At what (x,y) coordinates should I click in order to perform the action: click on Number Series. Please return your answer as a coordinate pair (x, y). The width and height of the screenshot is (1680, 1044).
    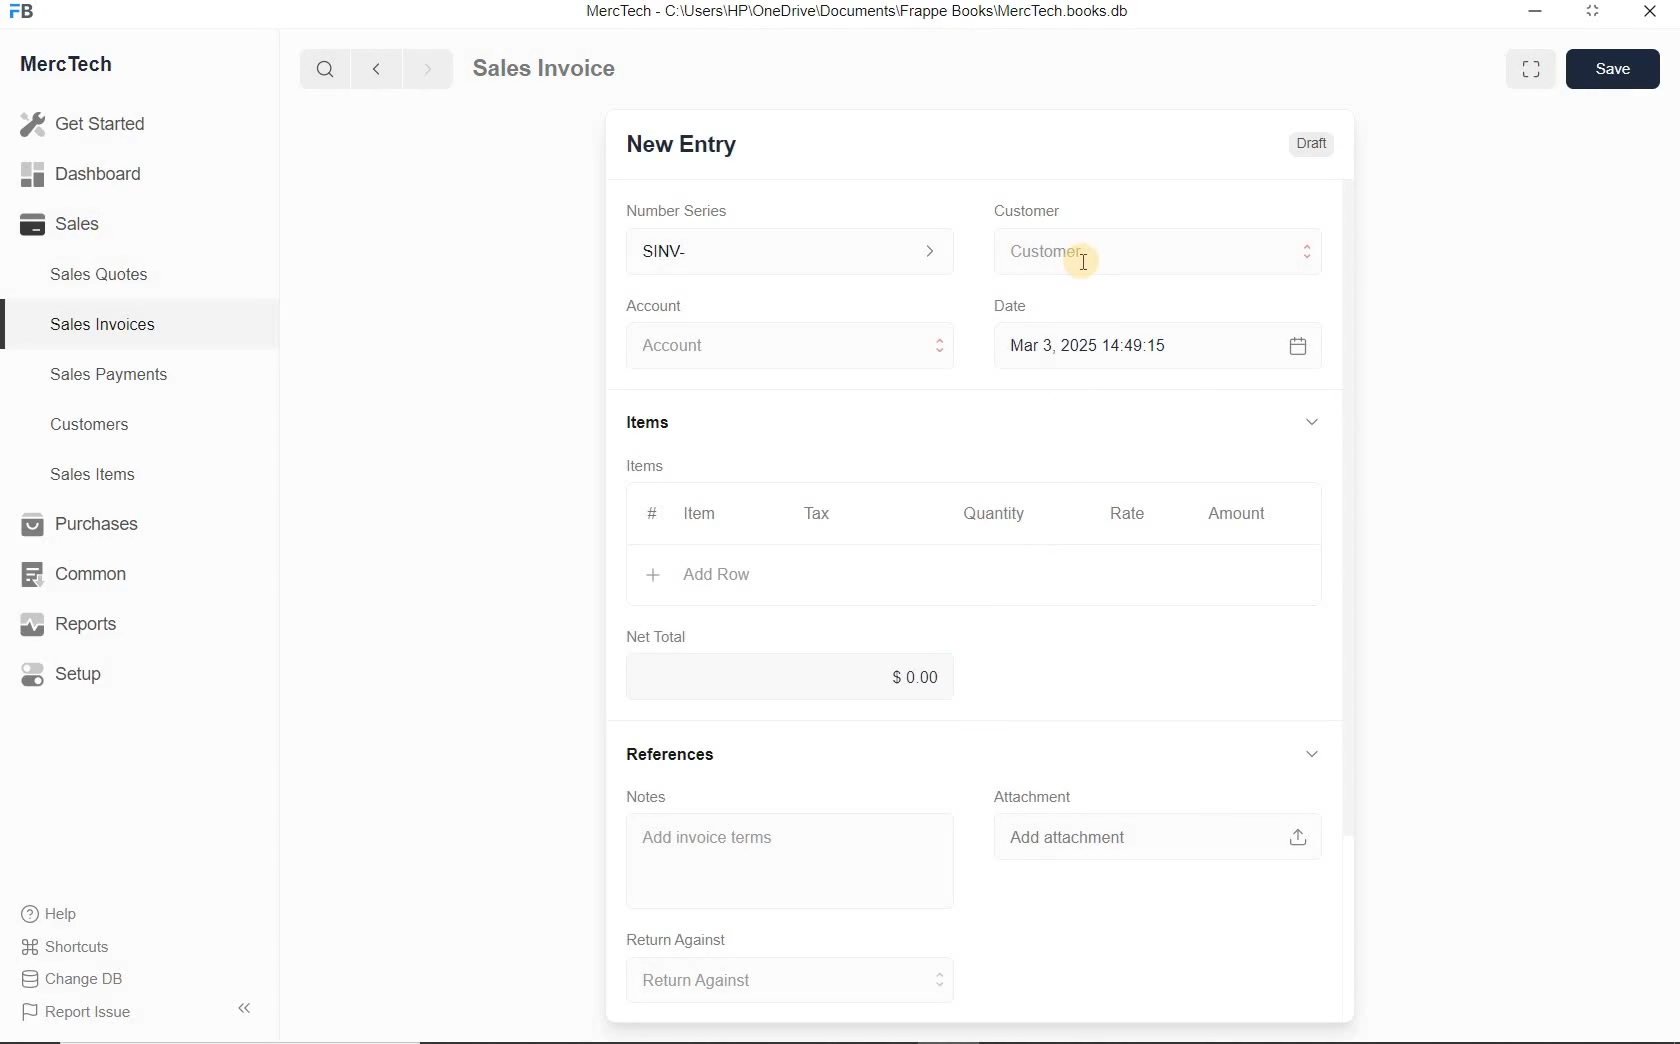
    Looking at the image, I should click on (683, 211).